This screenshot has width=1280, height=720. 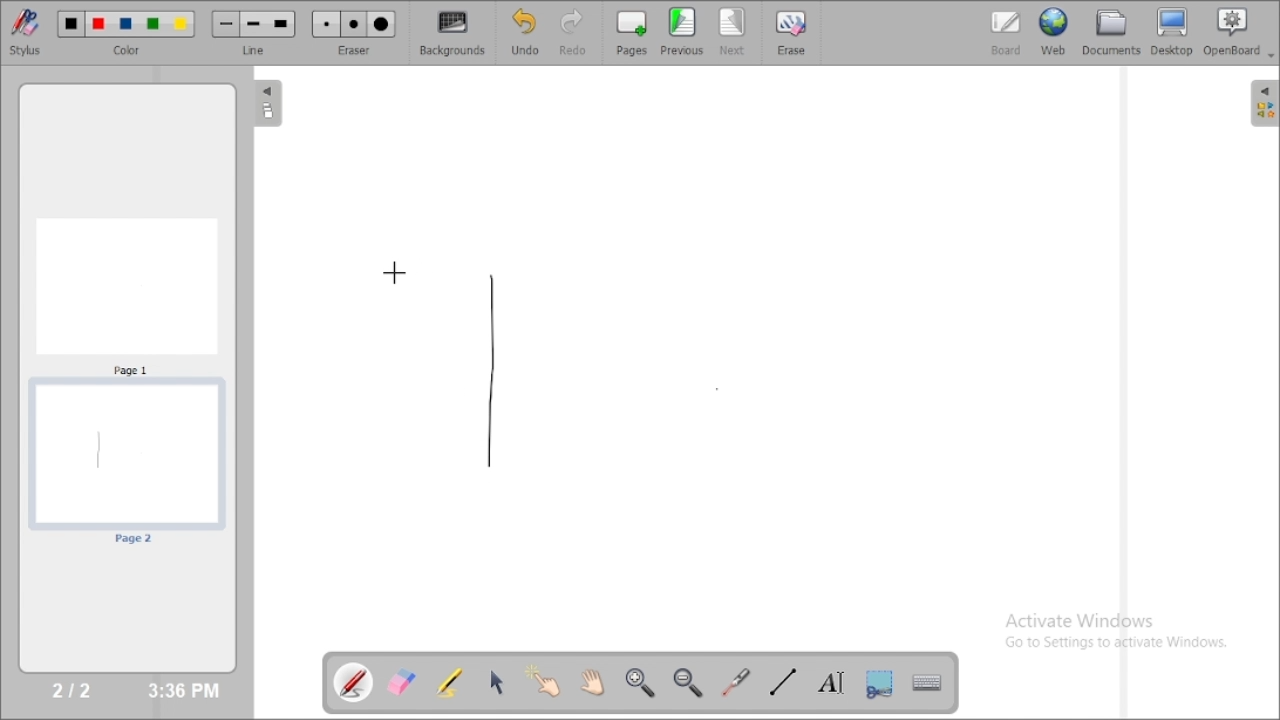 What do you see at coordinates (524, 32) in the screenshot?
I see `undo` at bounding box center [524, 32].